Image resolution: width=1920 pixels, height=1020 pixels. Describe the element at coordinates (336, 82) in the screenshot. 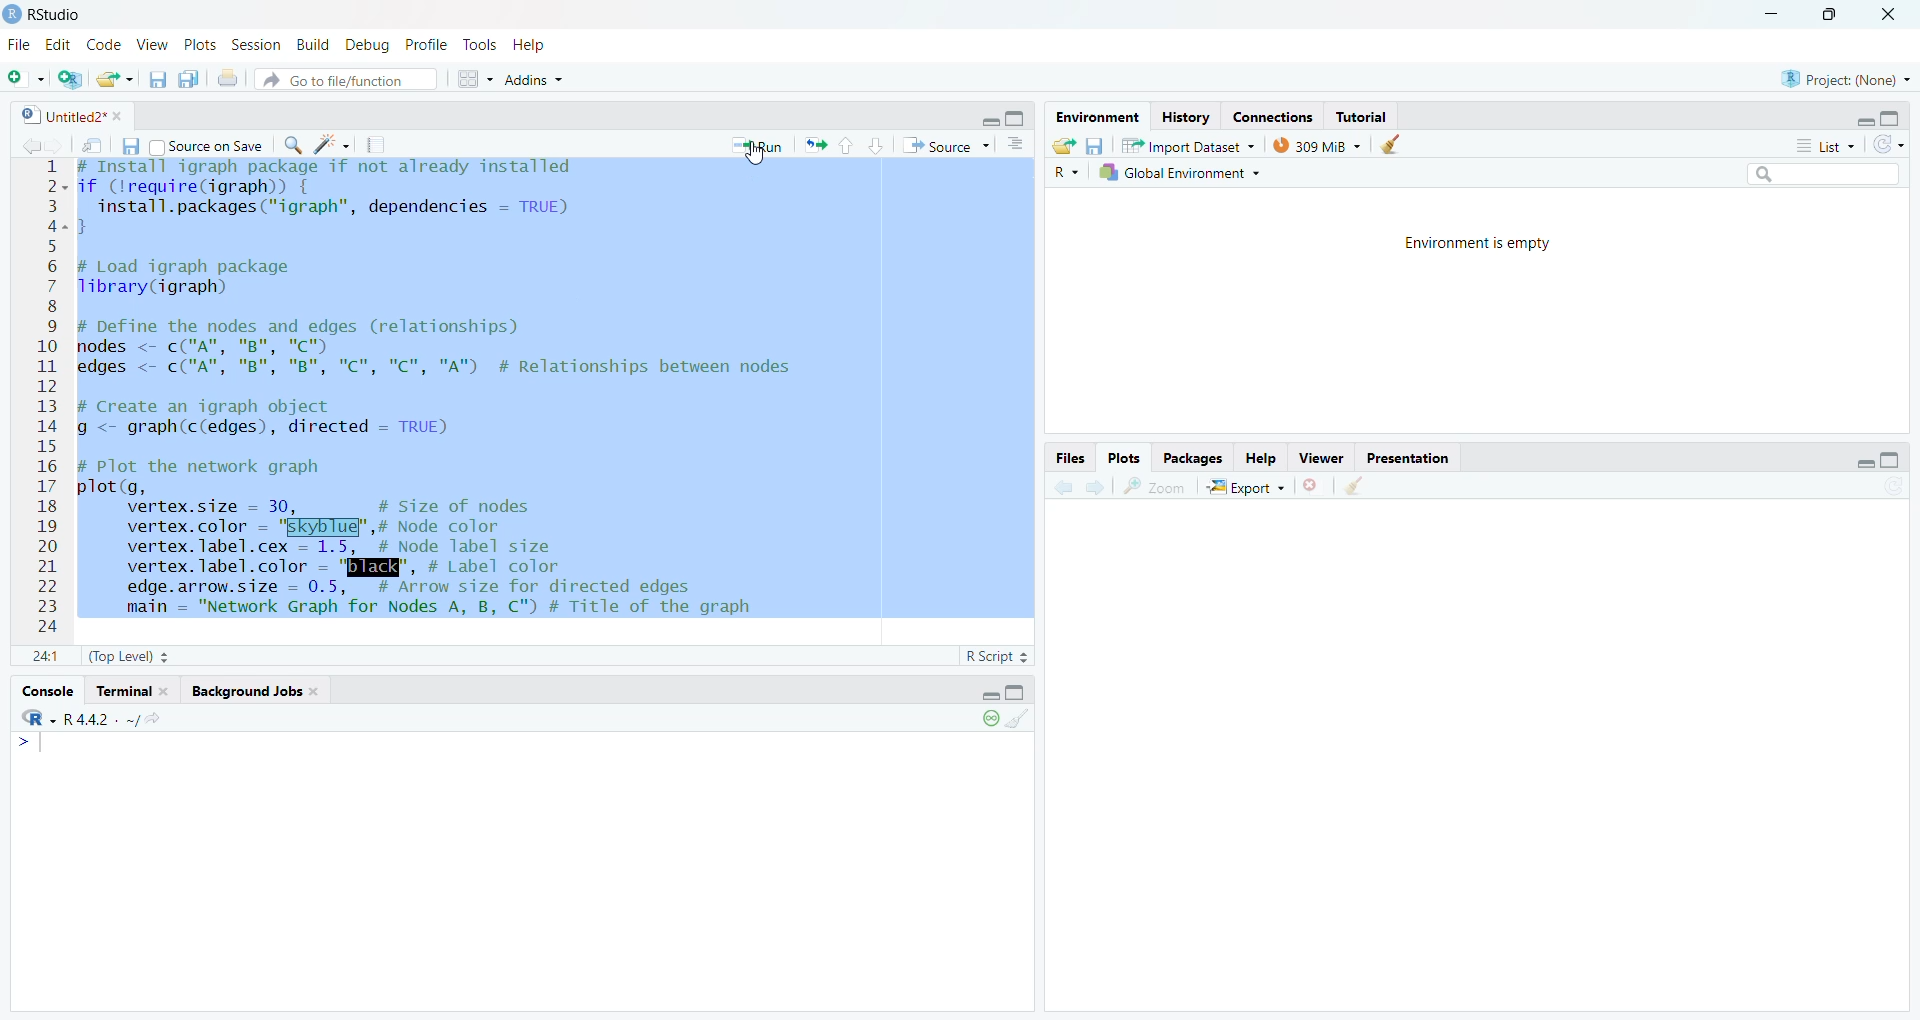

I see `Go to file/function` at that location.